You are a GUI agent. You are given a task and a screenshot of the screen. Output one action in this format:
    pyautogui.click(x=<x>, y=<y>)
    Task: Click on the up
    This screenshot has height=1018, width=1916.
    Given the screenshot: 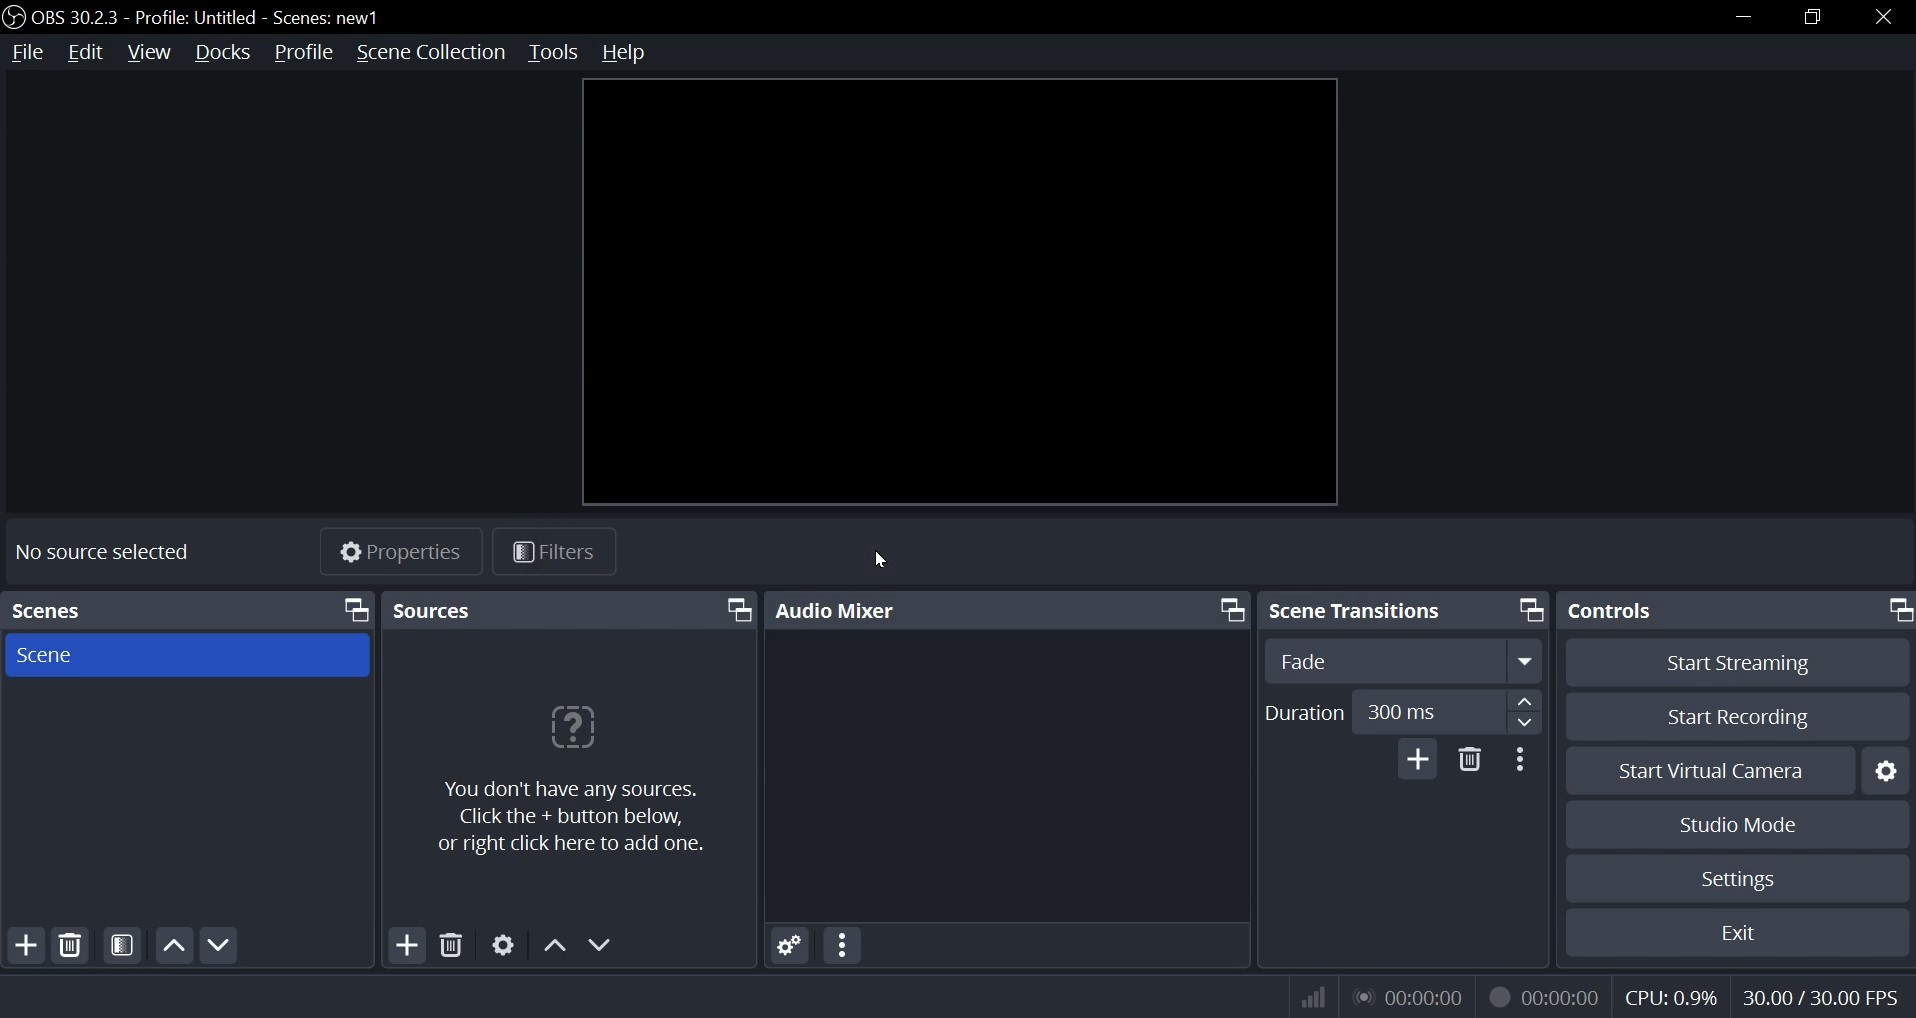 What is the action you would take?
    pyautogui.click(x=552, y=942)
    